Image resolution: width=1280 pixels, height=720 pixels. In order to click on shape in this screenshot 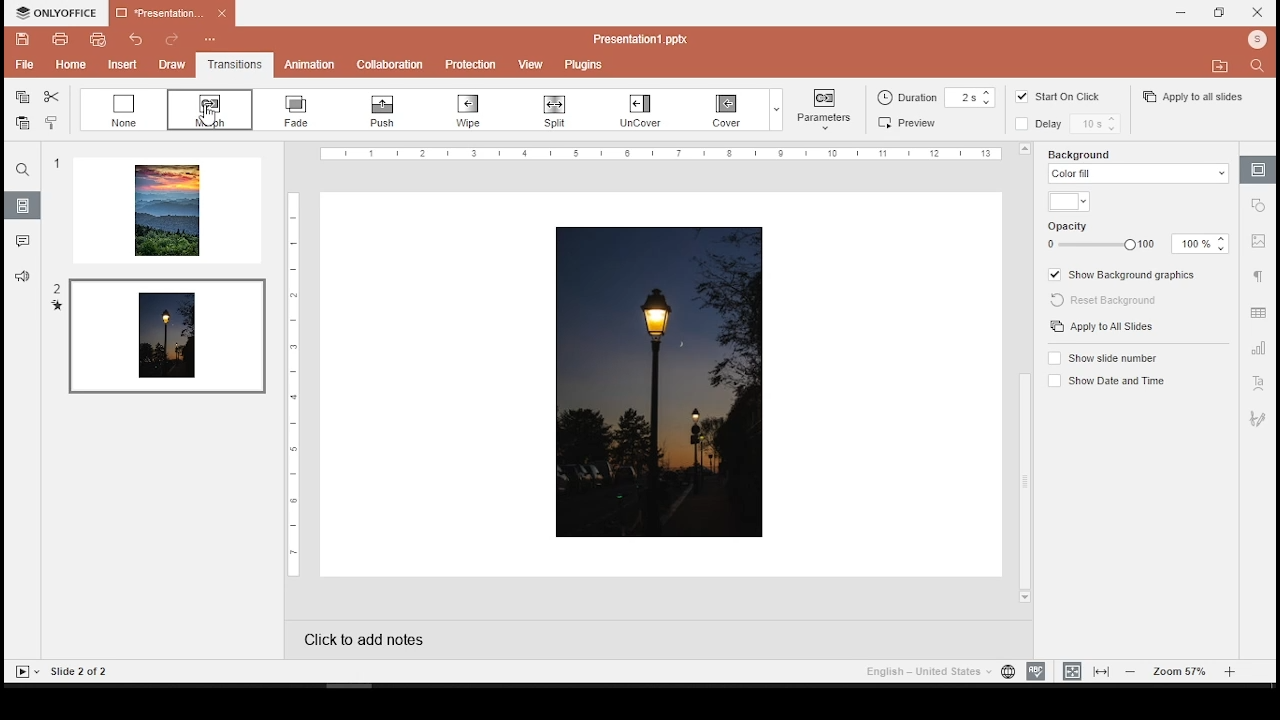, I will do `click(646, 108)`.